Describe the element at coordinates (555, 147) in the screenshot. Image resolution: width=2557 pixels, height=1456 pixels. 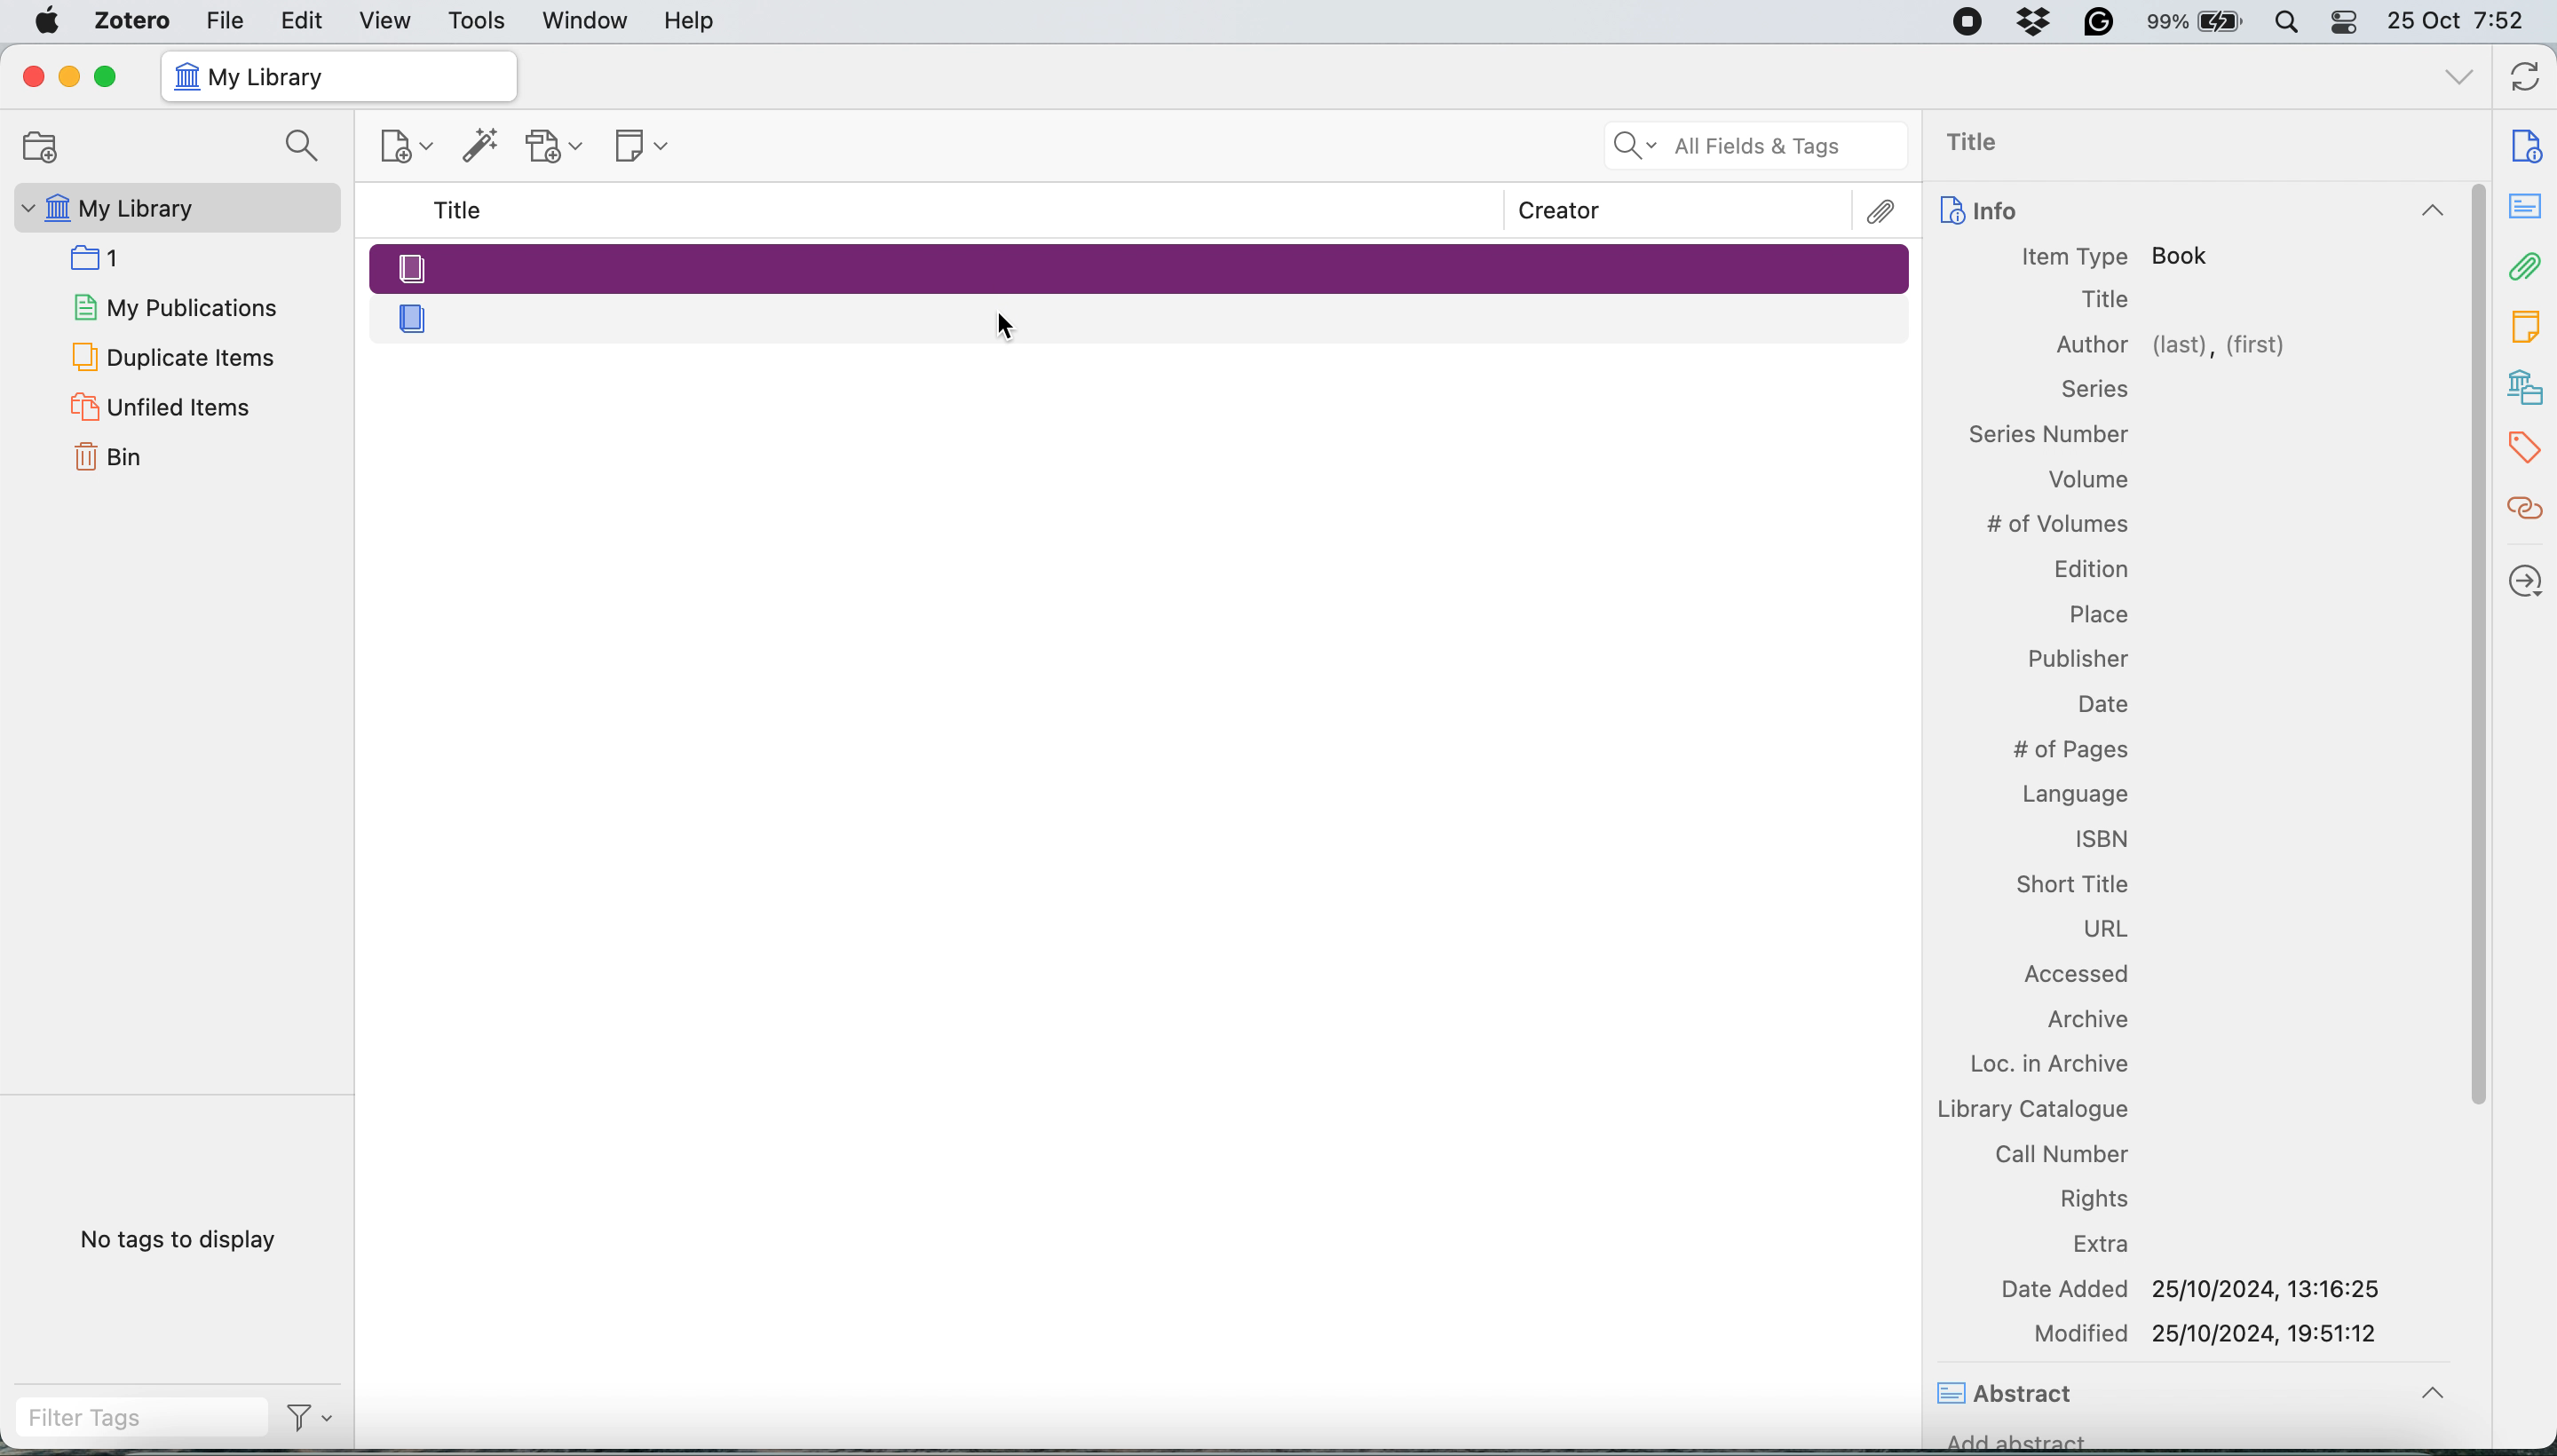
I see `Add Attachment` at that location.